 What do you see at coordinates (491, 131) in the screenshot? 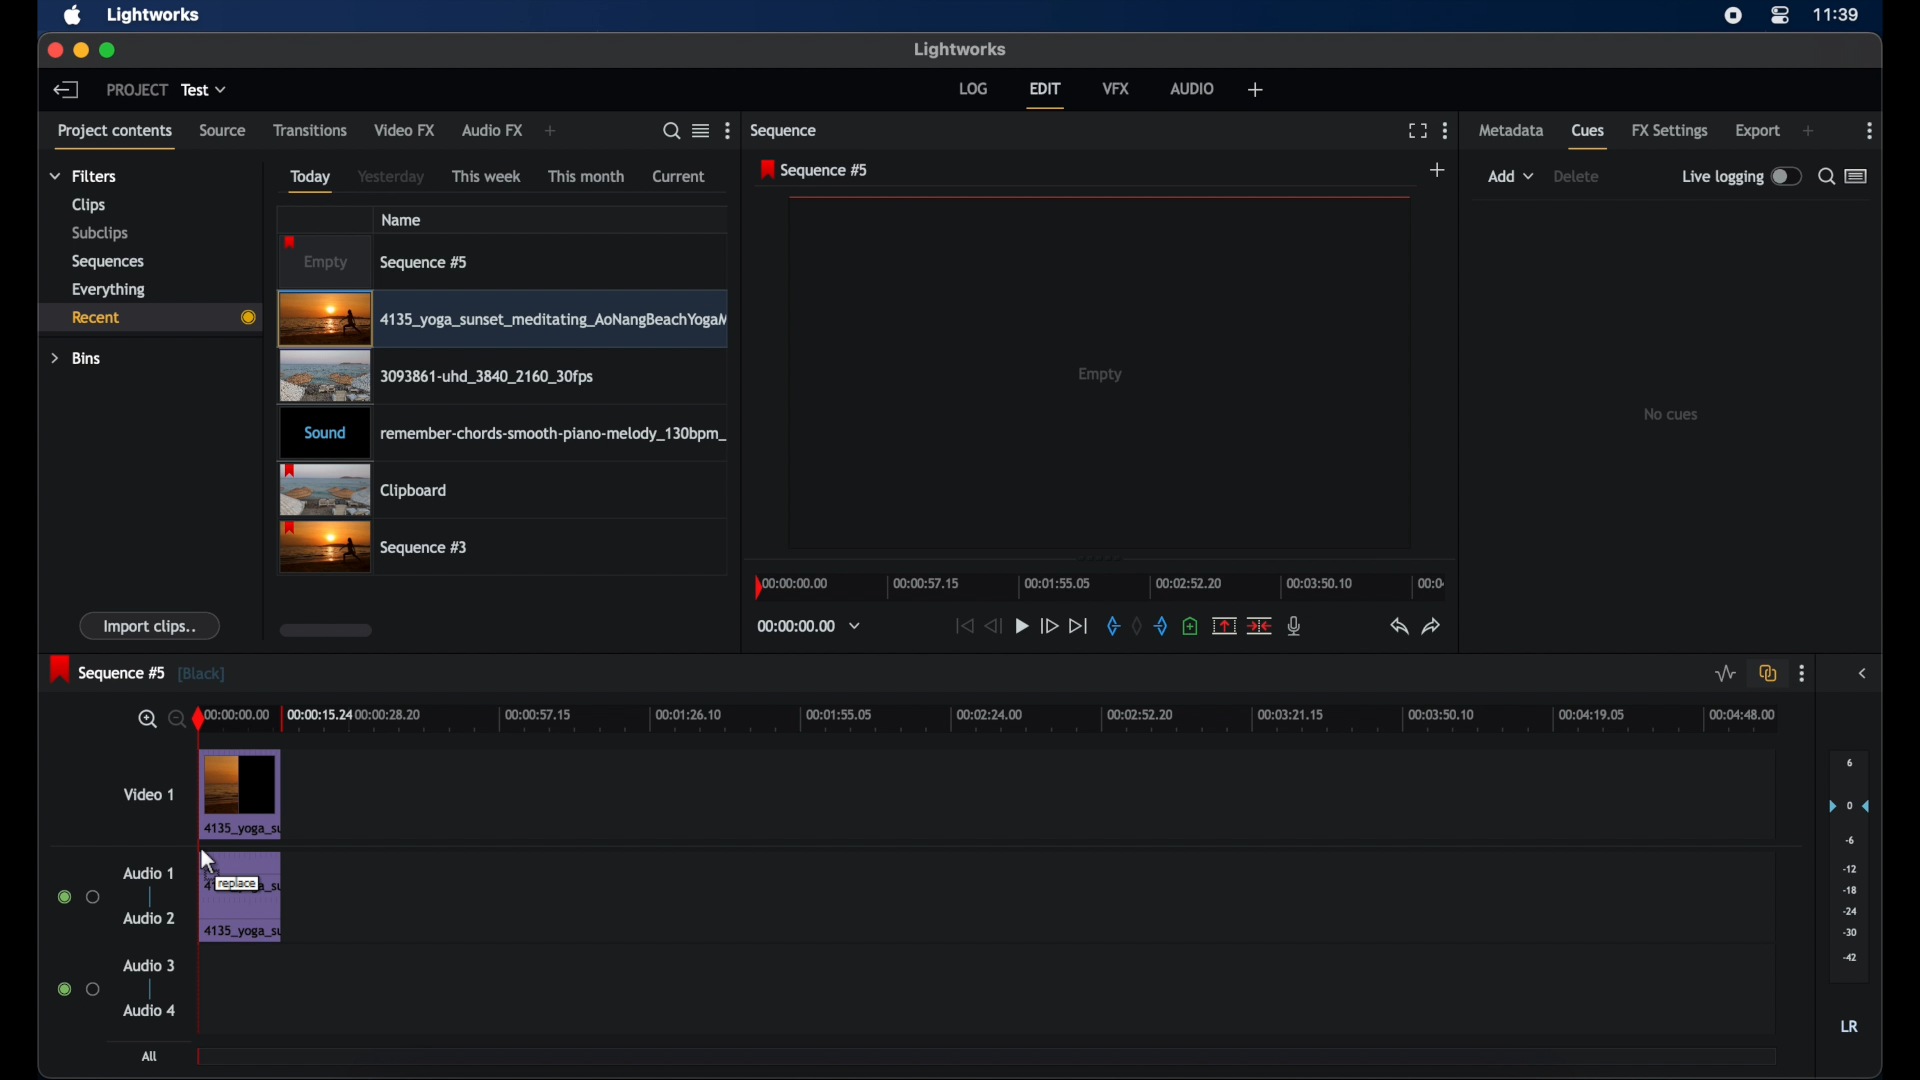
I see `audio fx` at bounding box center [491, 131].